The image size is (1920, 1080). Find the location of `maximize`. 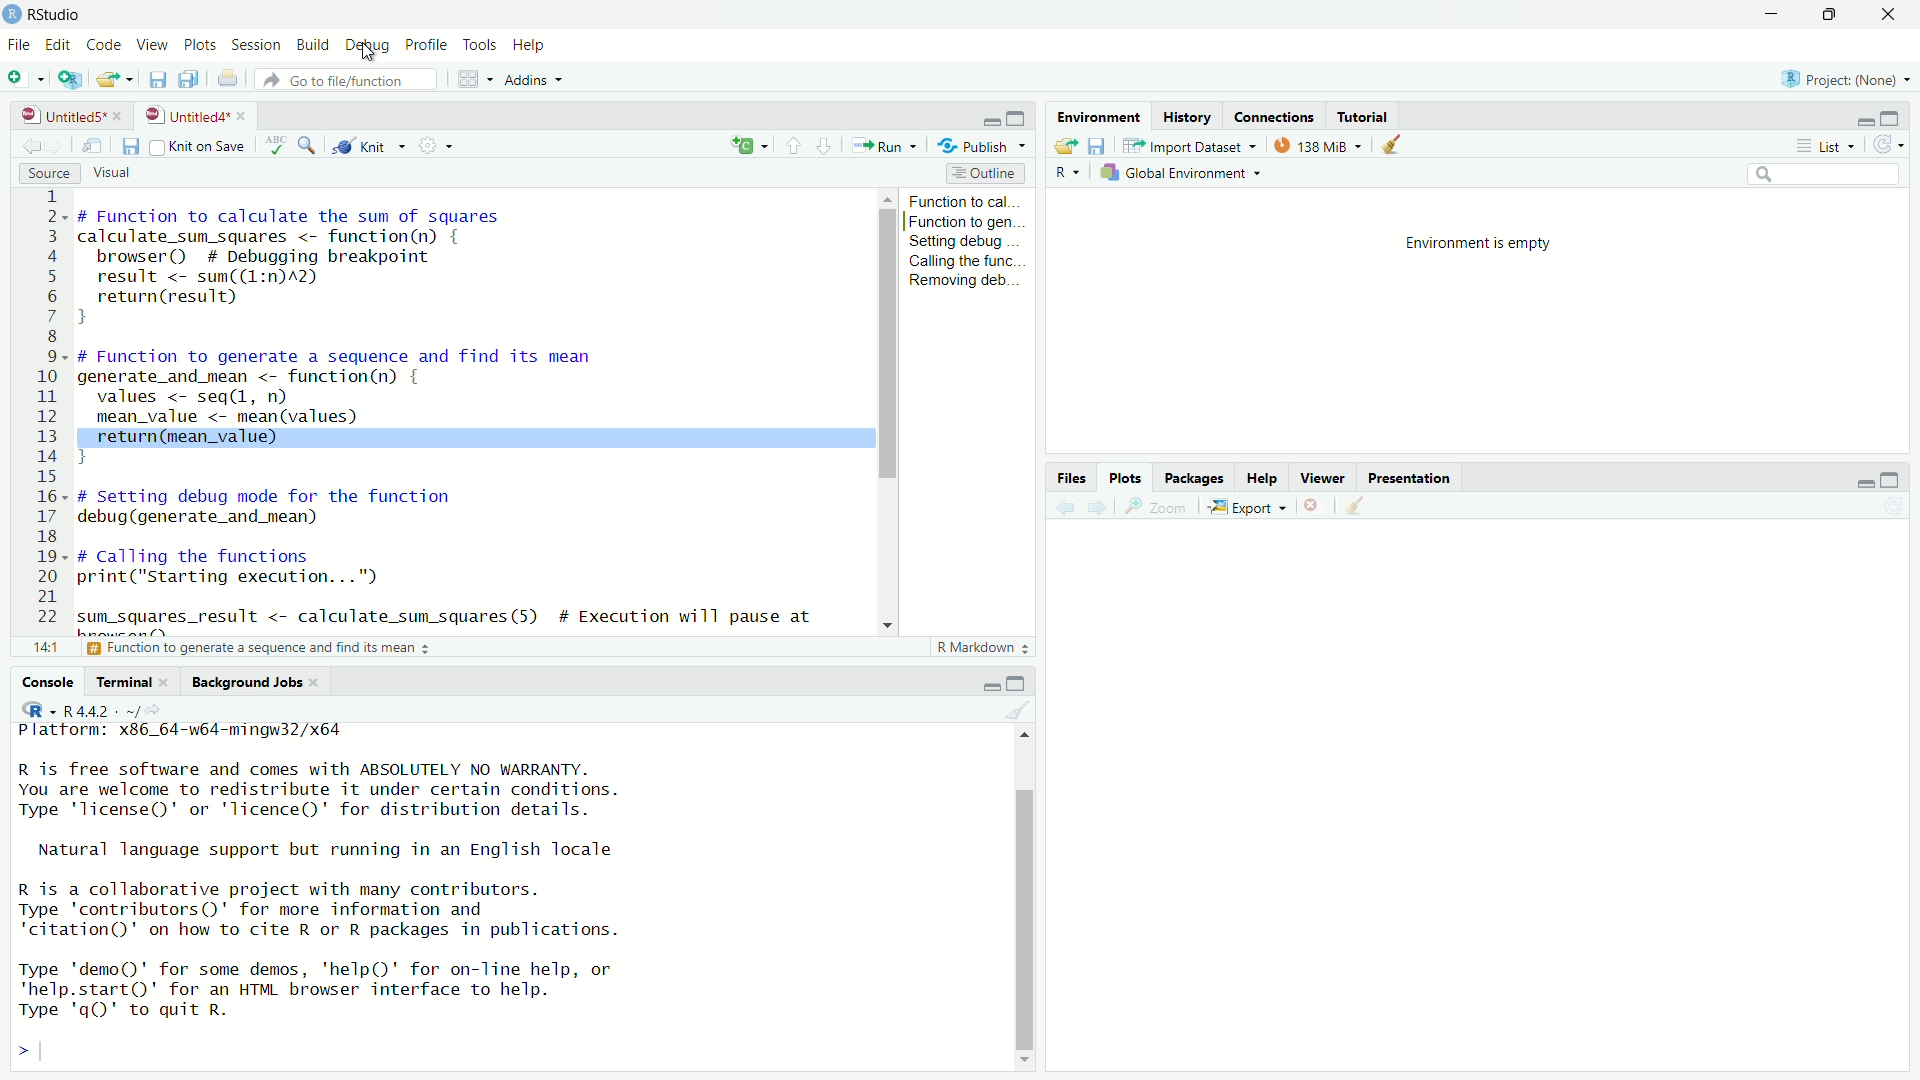

maximize is located at coordinates (1898, 474).